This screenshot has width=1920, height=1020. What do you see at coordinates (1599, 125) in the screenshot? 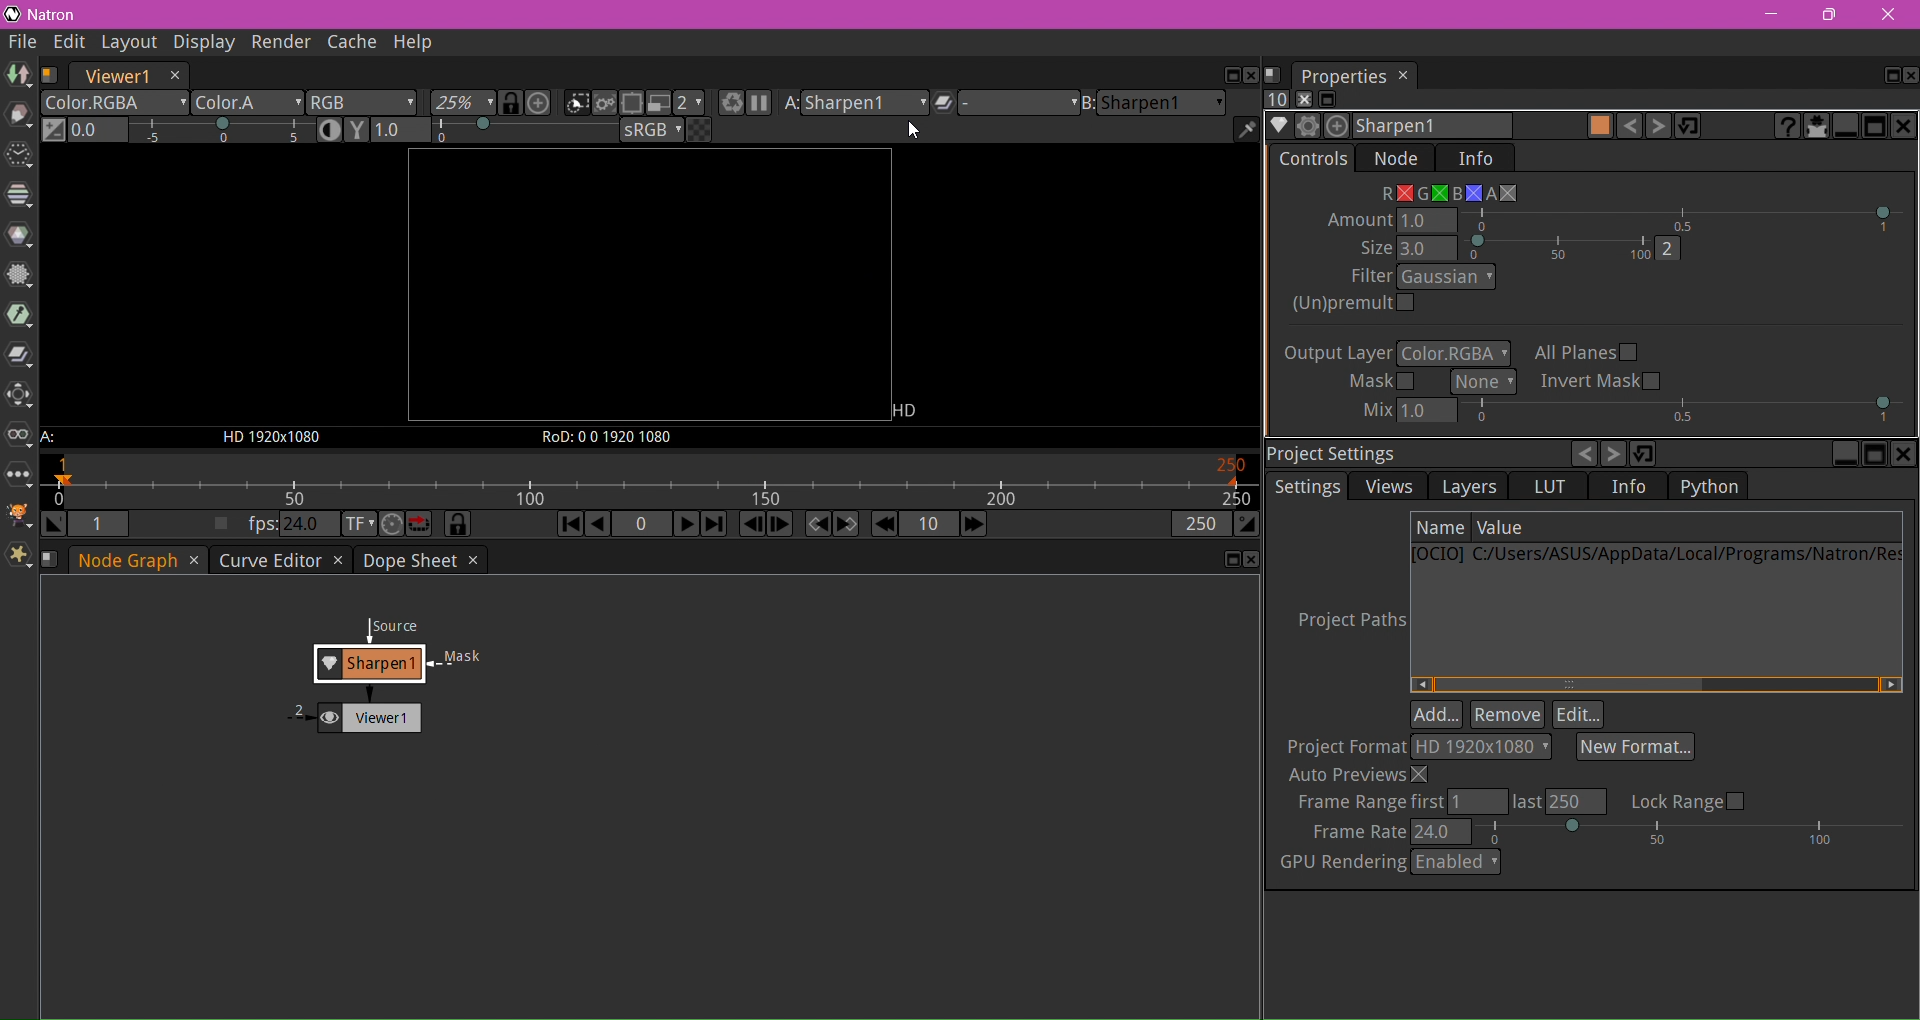
I see `Node color in the nodegraph` at bounding box center [1599, 125].